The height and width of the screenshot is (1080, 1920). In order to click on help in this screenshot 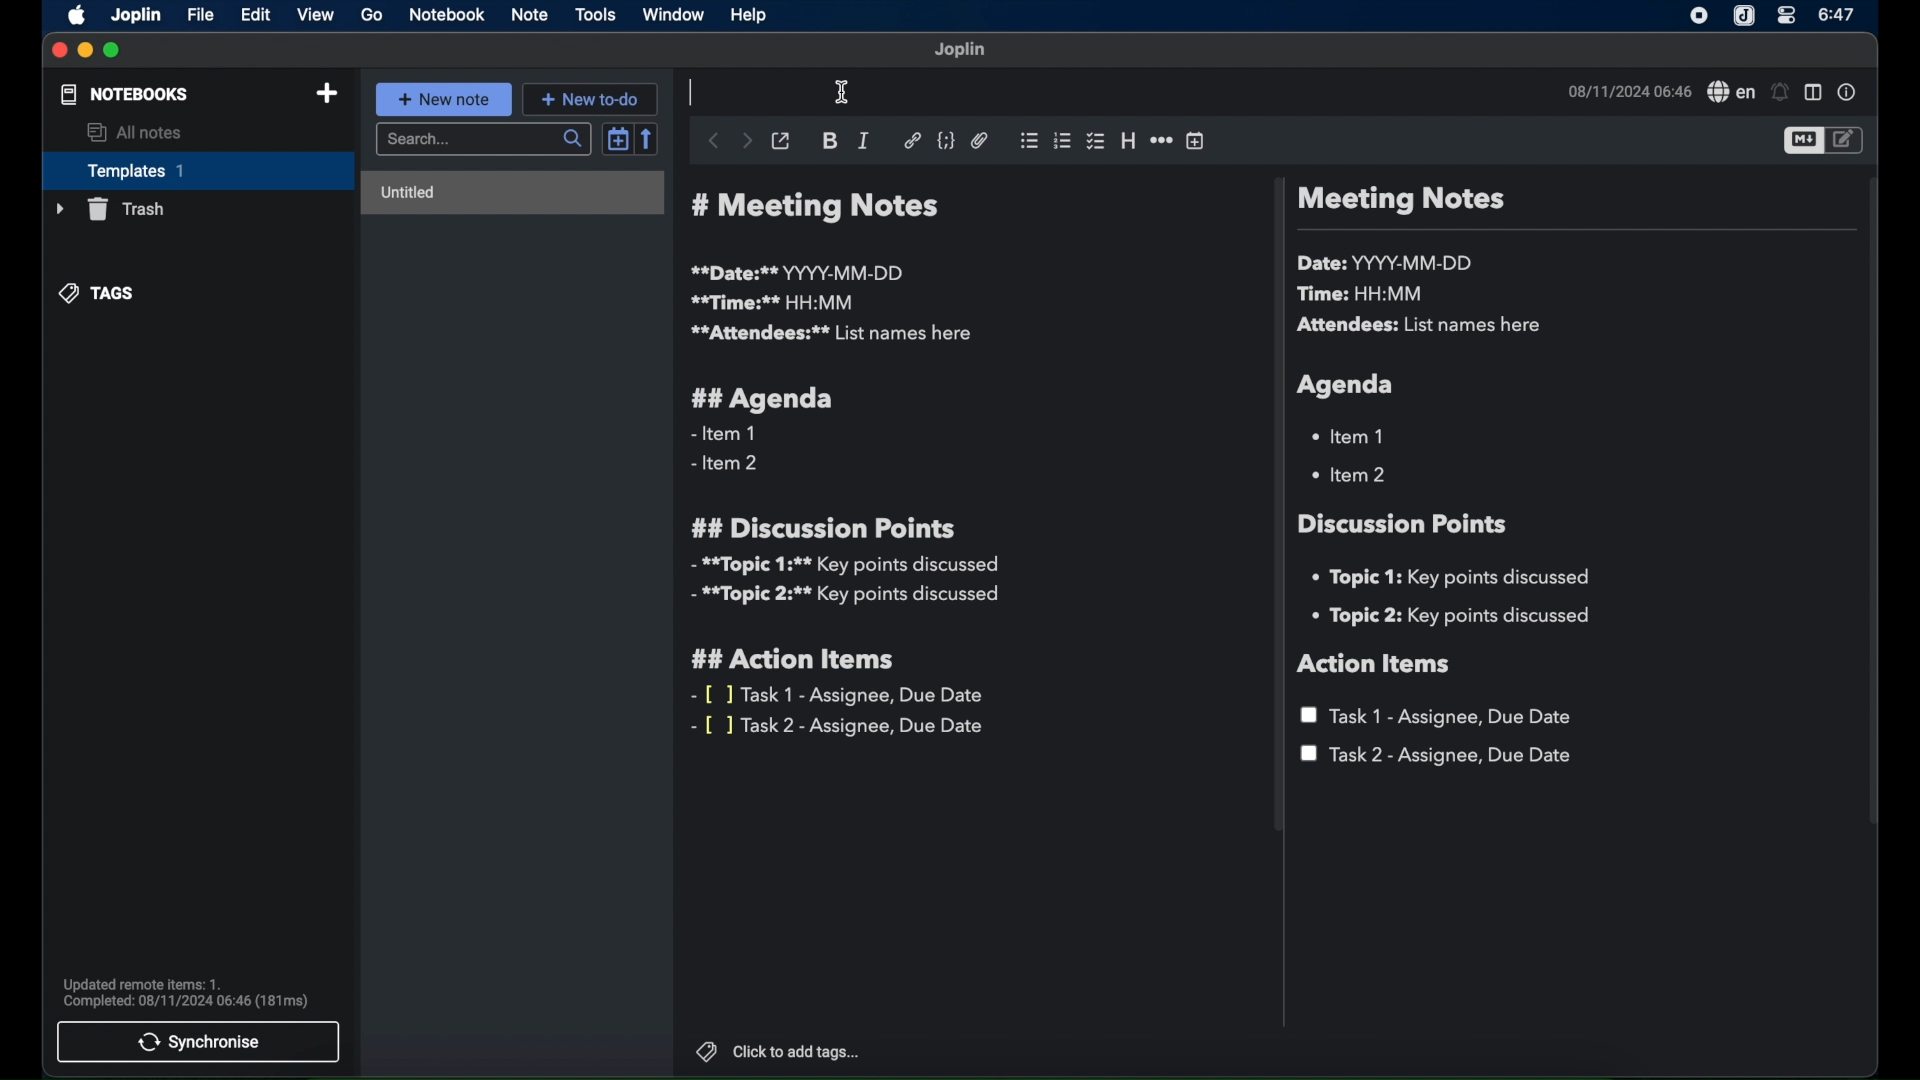, I will do `click(746, 13)`.